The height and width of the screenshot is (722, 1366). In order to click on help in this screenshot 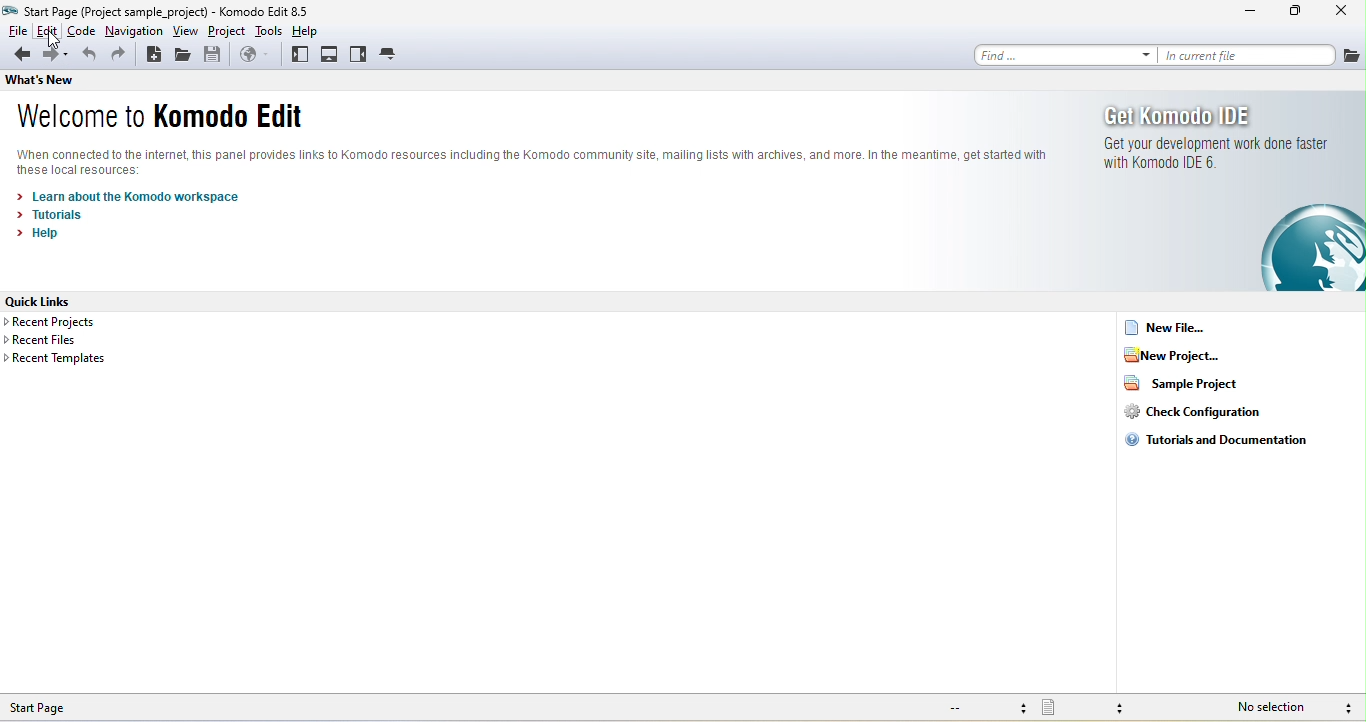, I will do `click(39, 234)`.